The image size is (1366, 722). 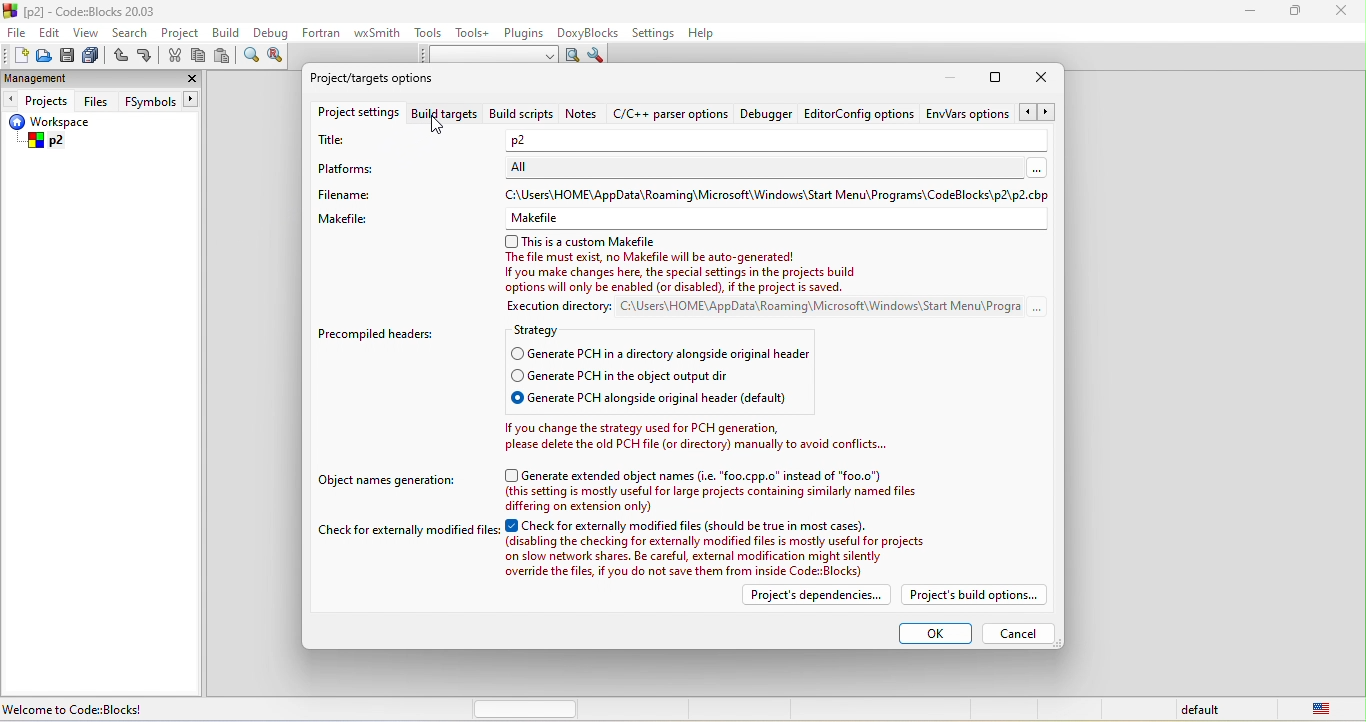 What do you see at coordinates (348, 222) in the screenshot?
I see `makefile` at bounding box center [348, 222].